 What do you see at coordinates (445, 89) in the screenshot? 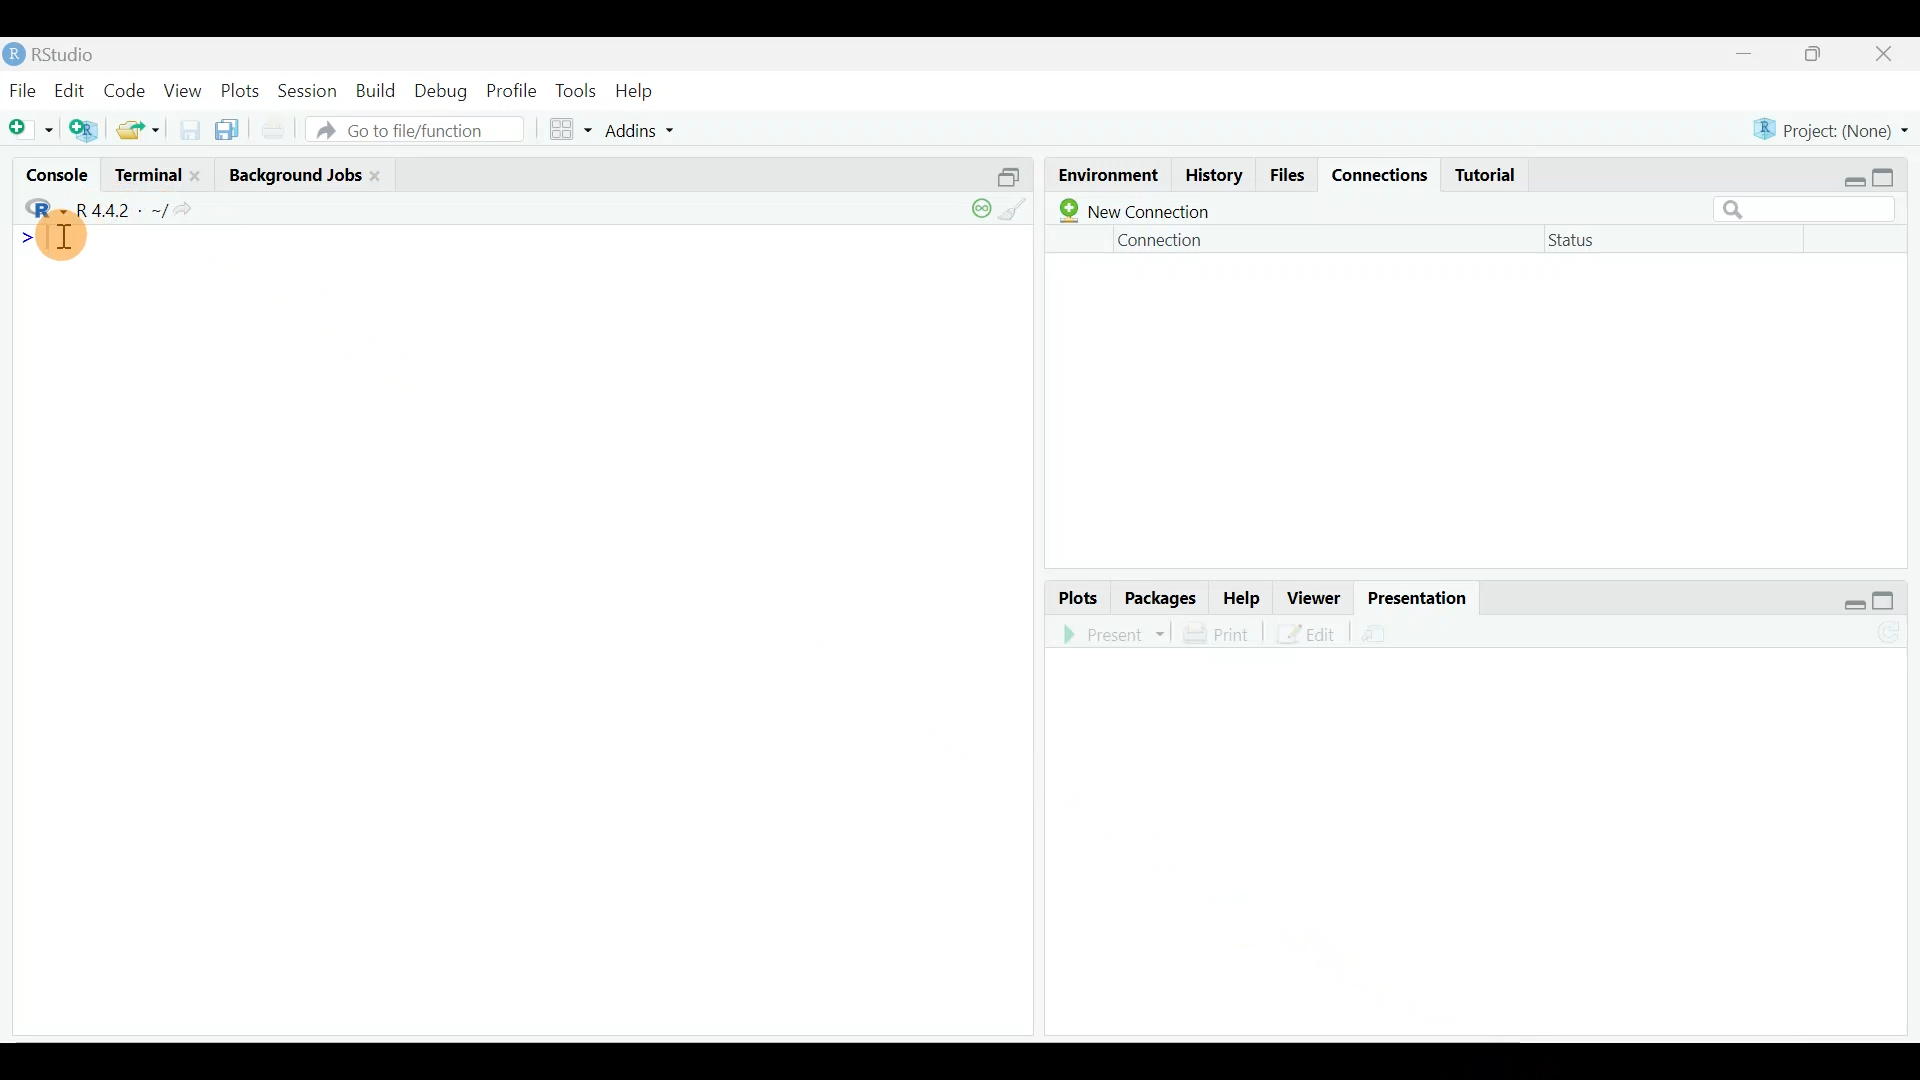
I see `Debug` at bounding box center [445, 89].